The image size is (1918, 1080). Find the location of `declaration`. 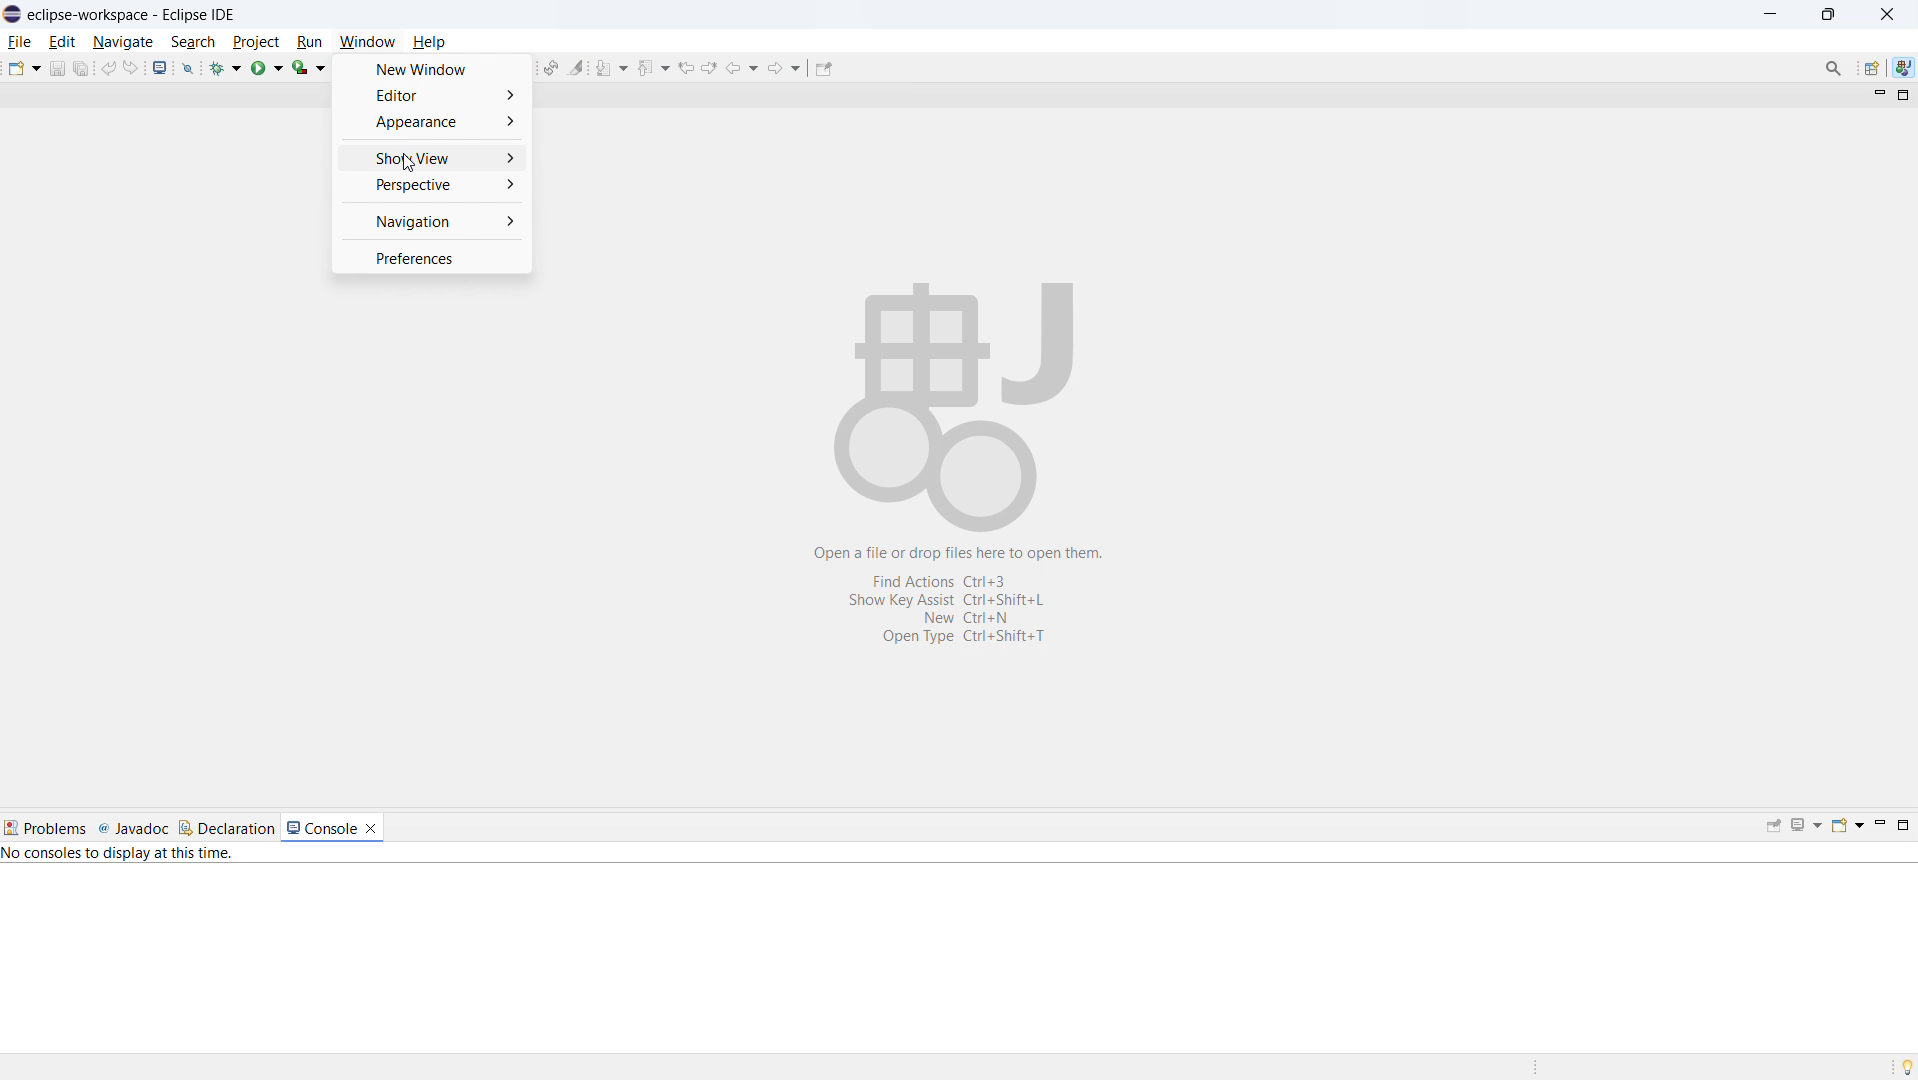

declaration is located at coordinates (226, 827).